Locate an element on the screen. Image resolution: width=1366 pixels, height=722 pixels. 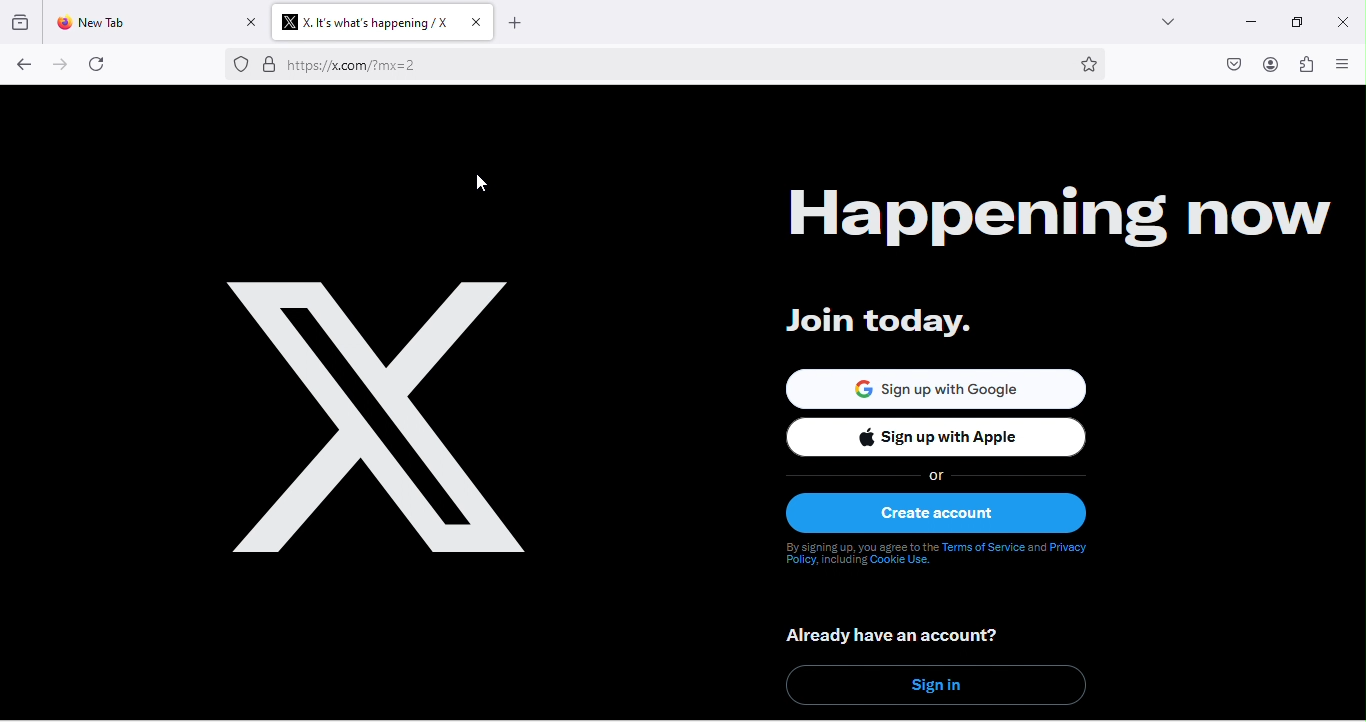
pocket is located at coordinates (1226, 62).